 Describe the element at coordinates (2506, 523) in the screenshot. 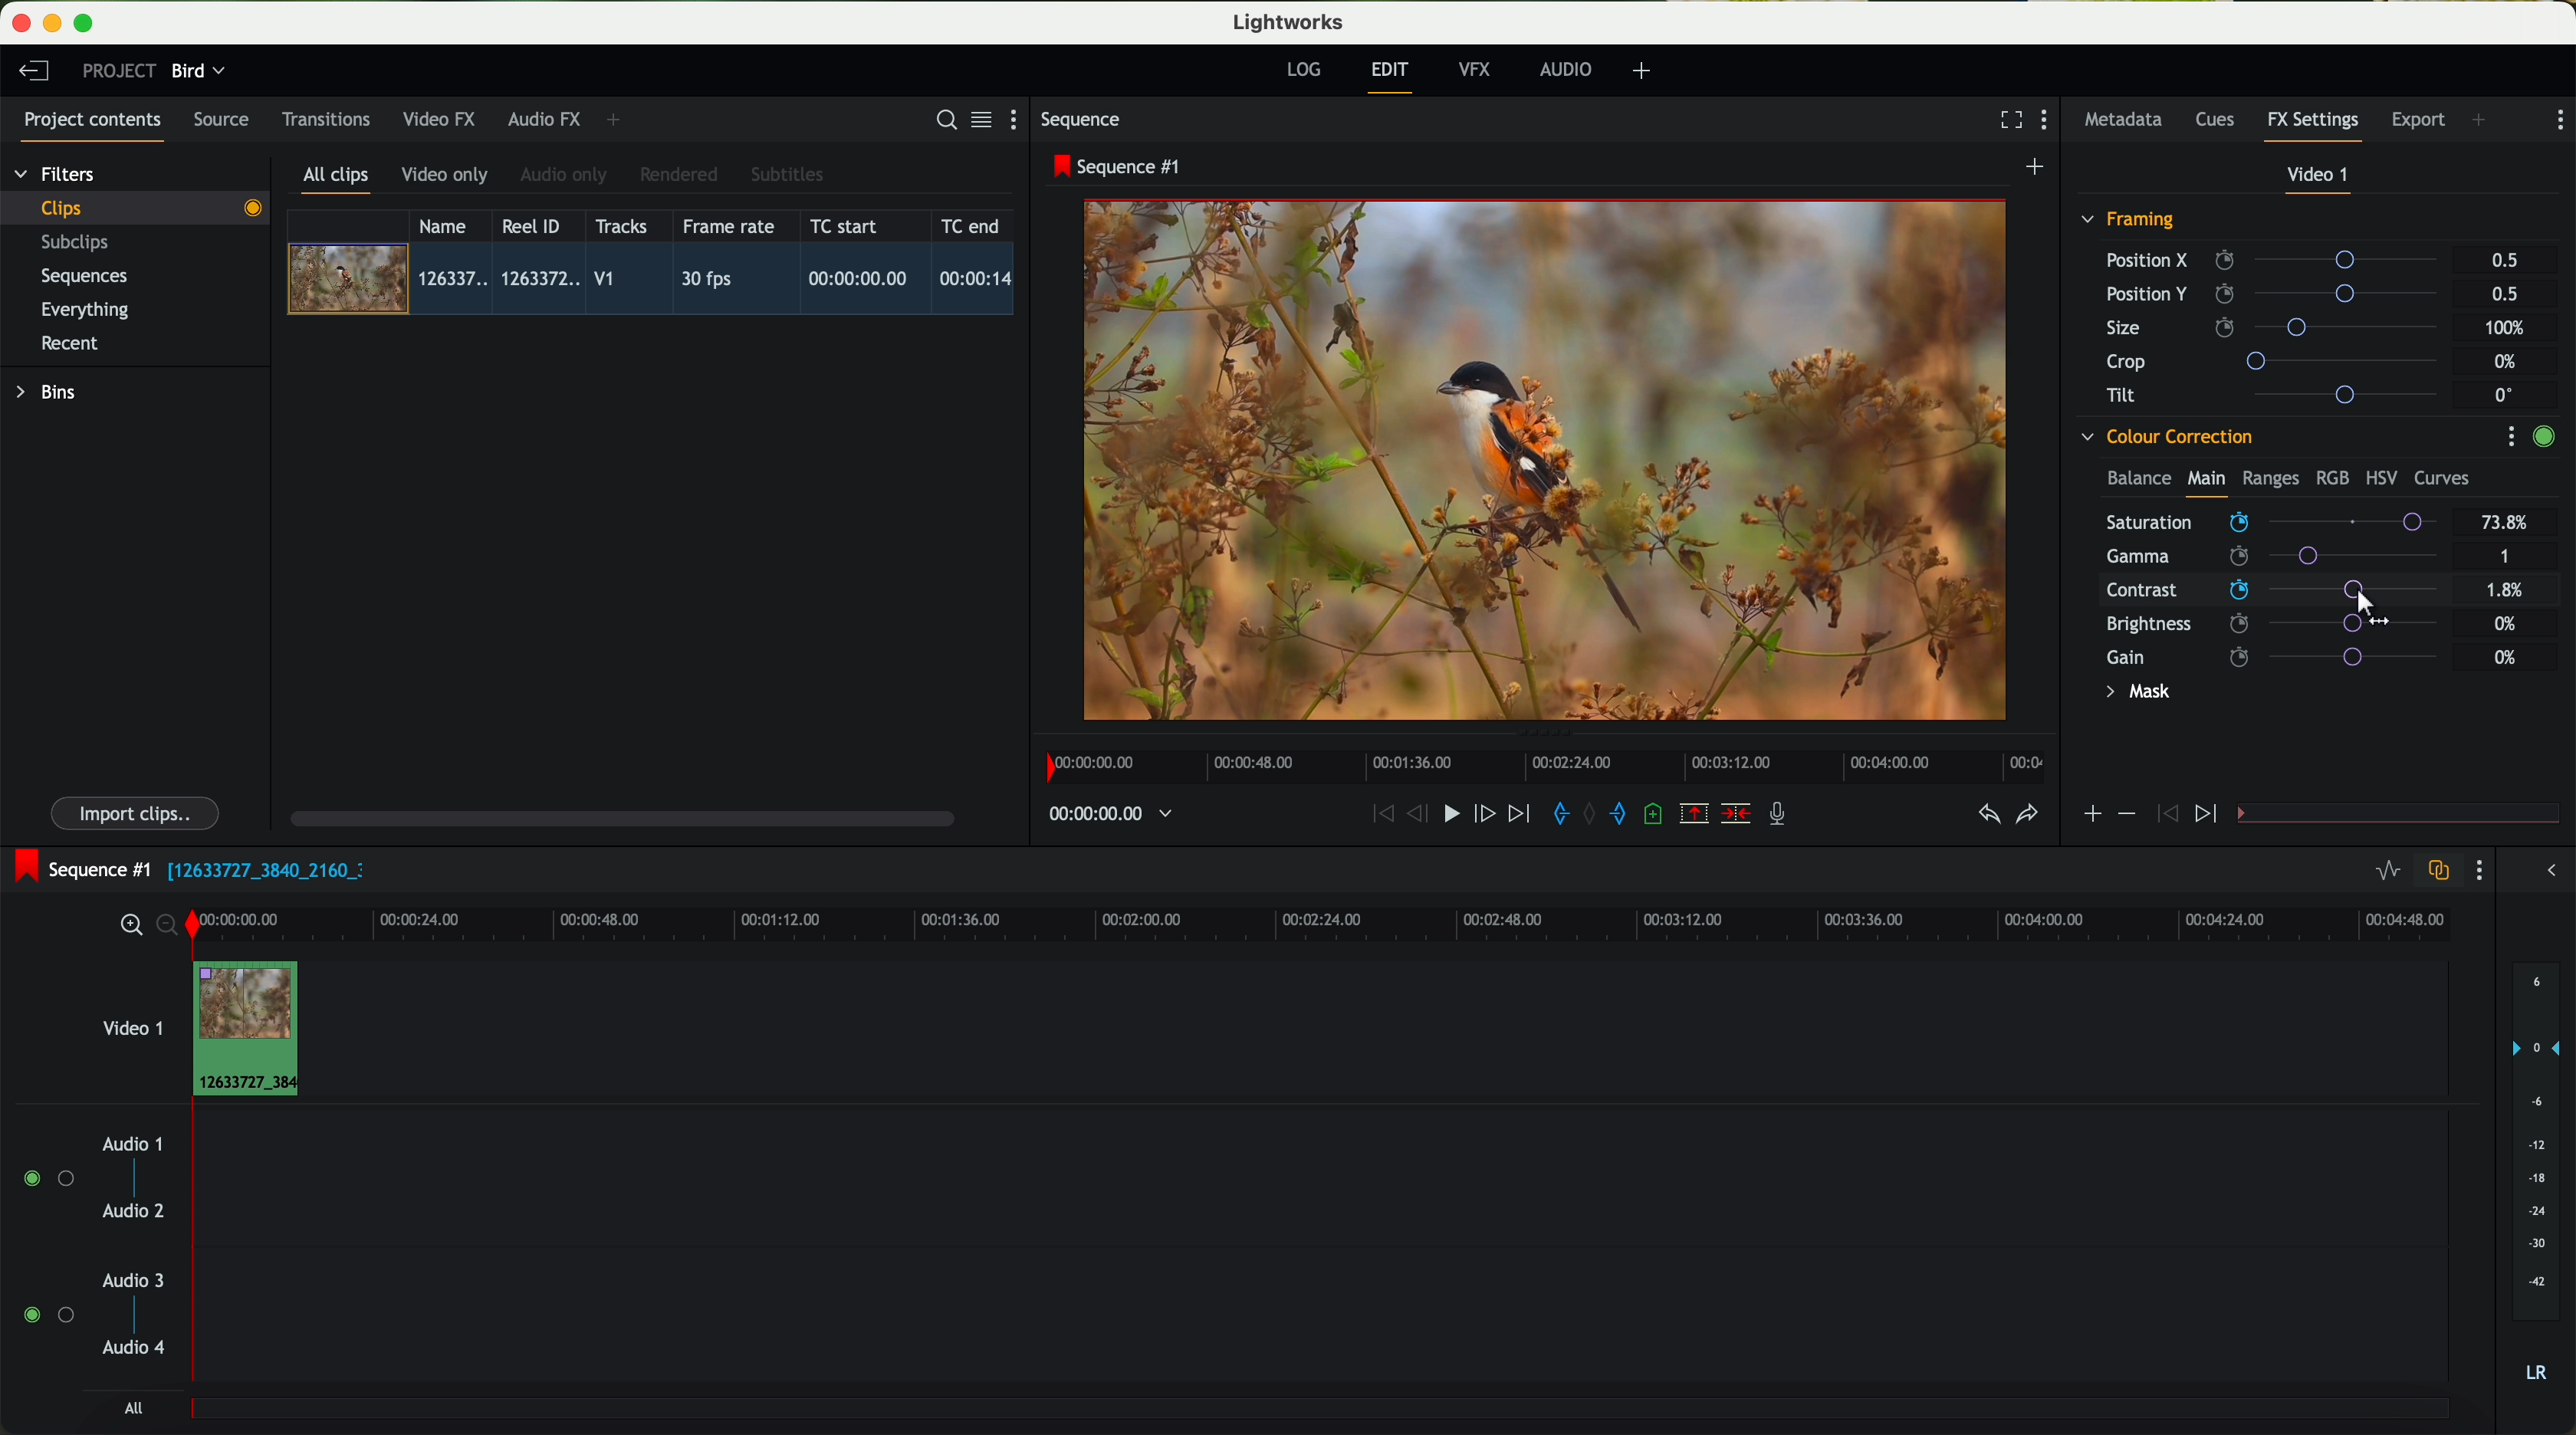

I see `73.8%` at that location.